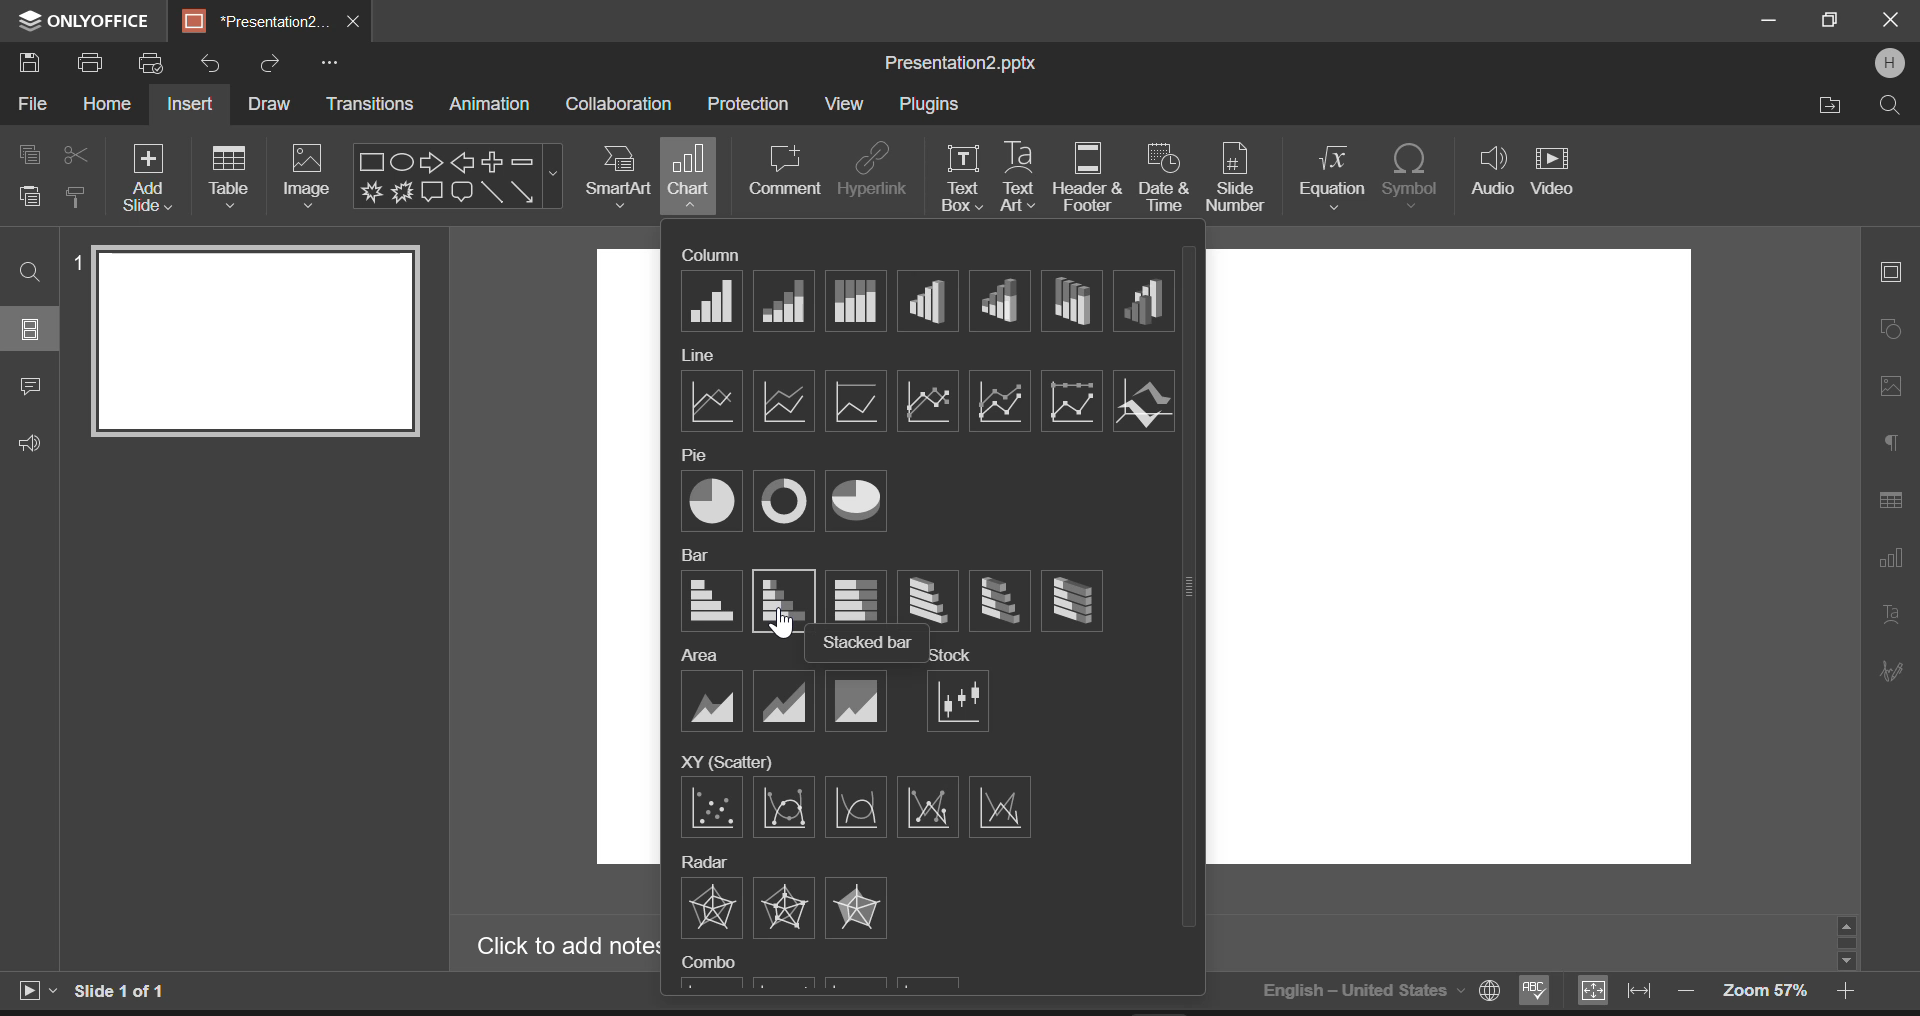 The image size is (1920, 1016). Describe the element at coordinates (80, 22) in the screenshot. I see `ONLYOFFICE` at that location.